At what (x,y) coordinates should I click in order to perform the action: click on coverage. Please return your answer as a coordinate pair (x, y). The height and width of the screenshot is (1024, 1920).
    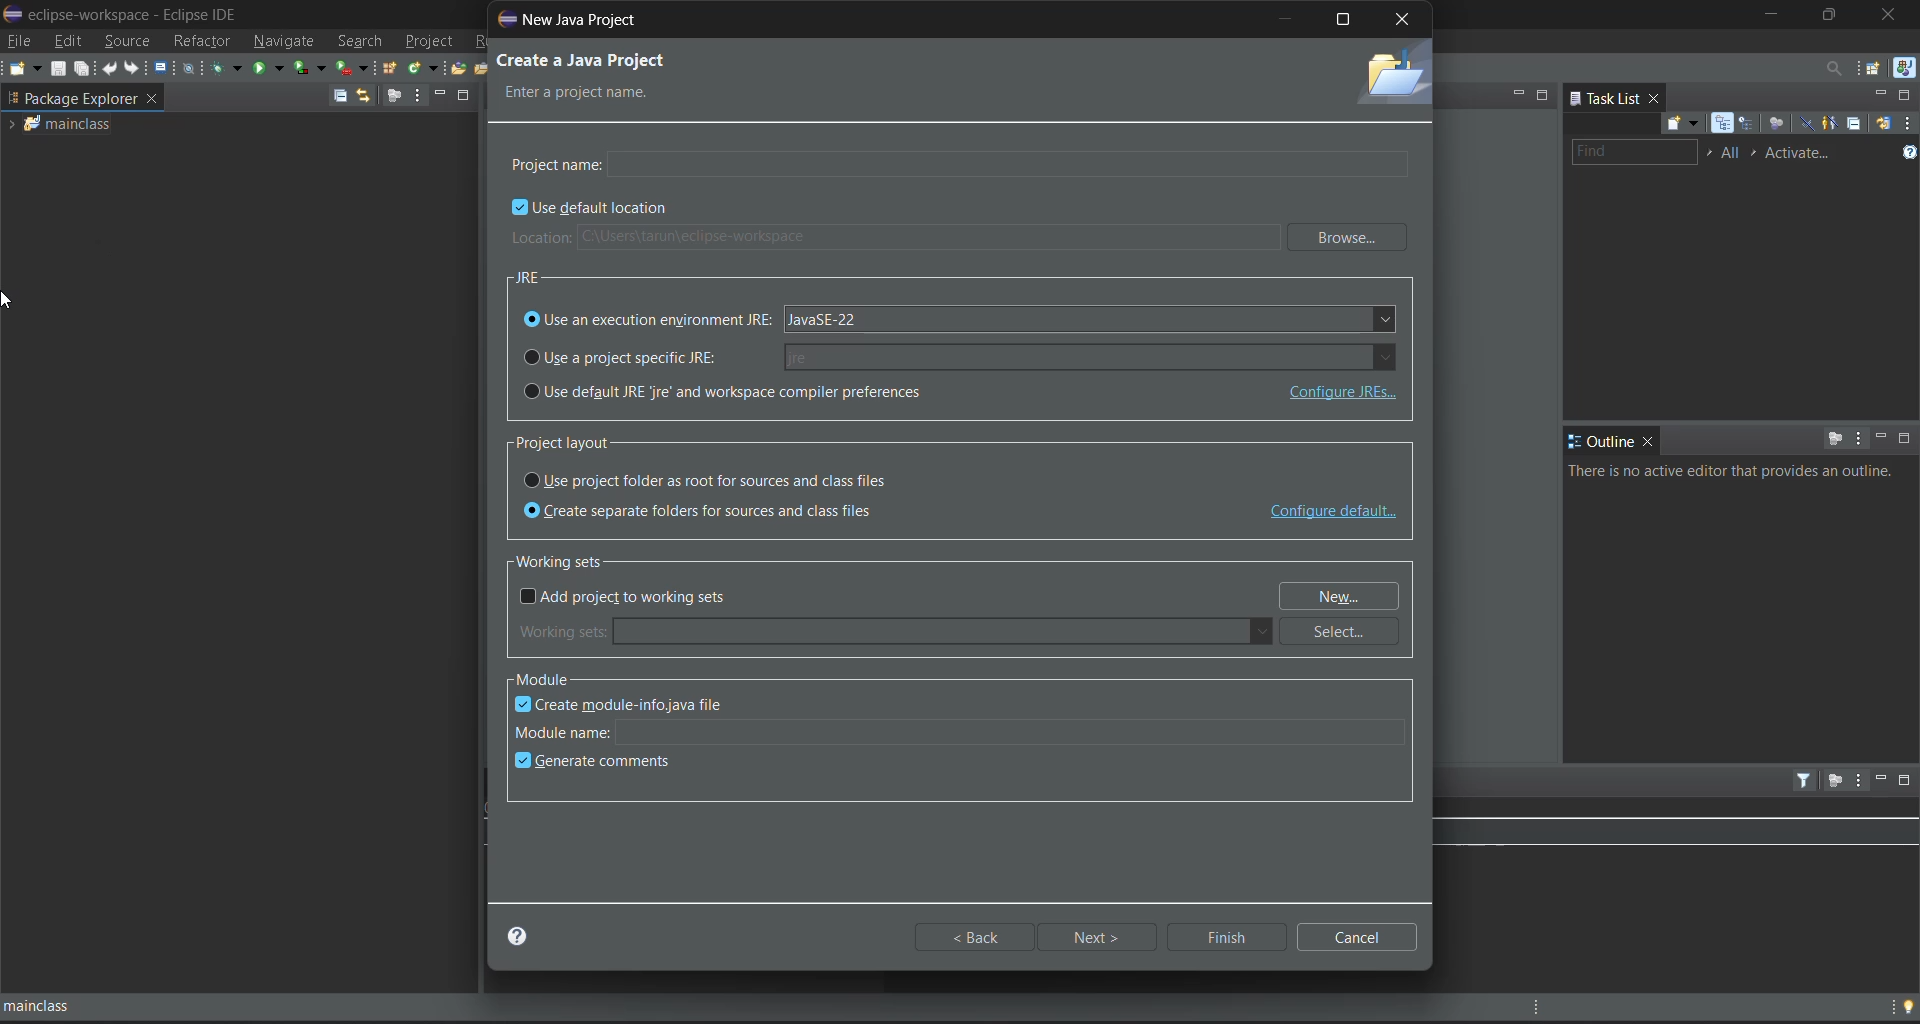
    Looking at the image, I should click on (309, 66).